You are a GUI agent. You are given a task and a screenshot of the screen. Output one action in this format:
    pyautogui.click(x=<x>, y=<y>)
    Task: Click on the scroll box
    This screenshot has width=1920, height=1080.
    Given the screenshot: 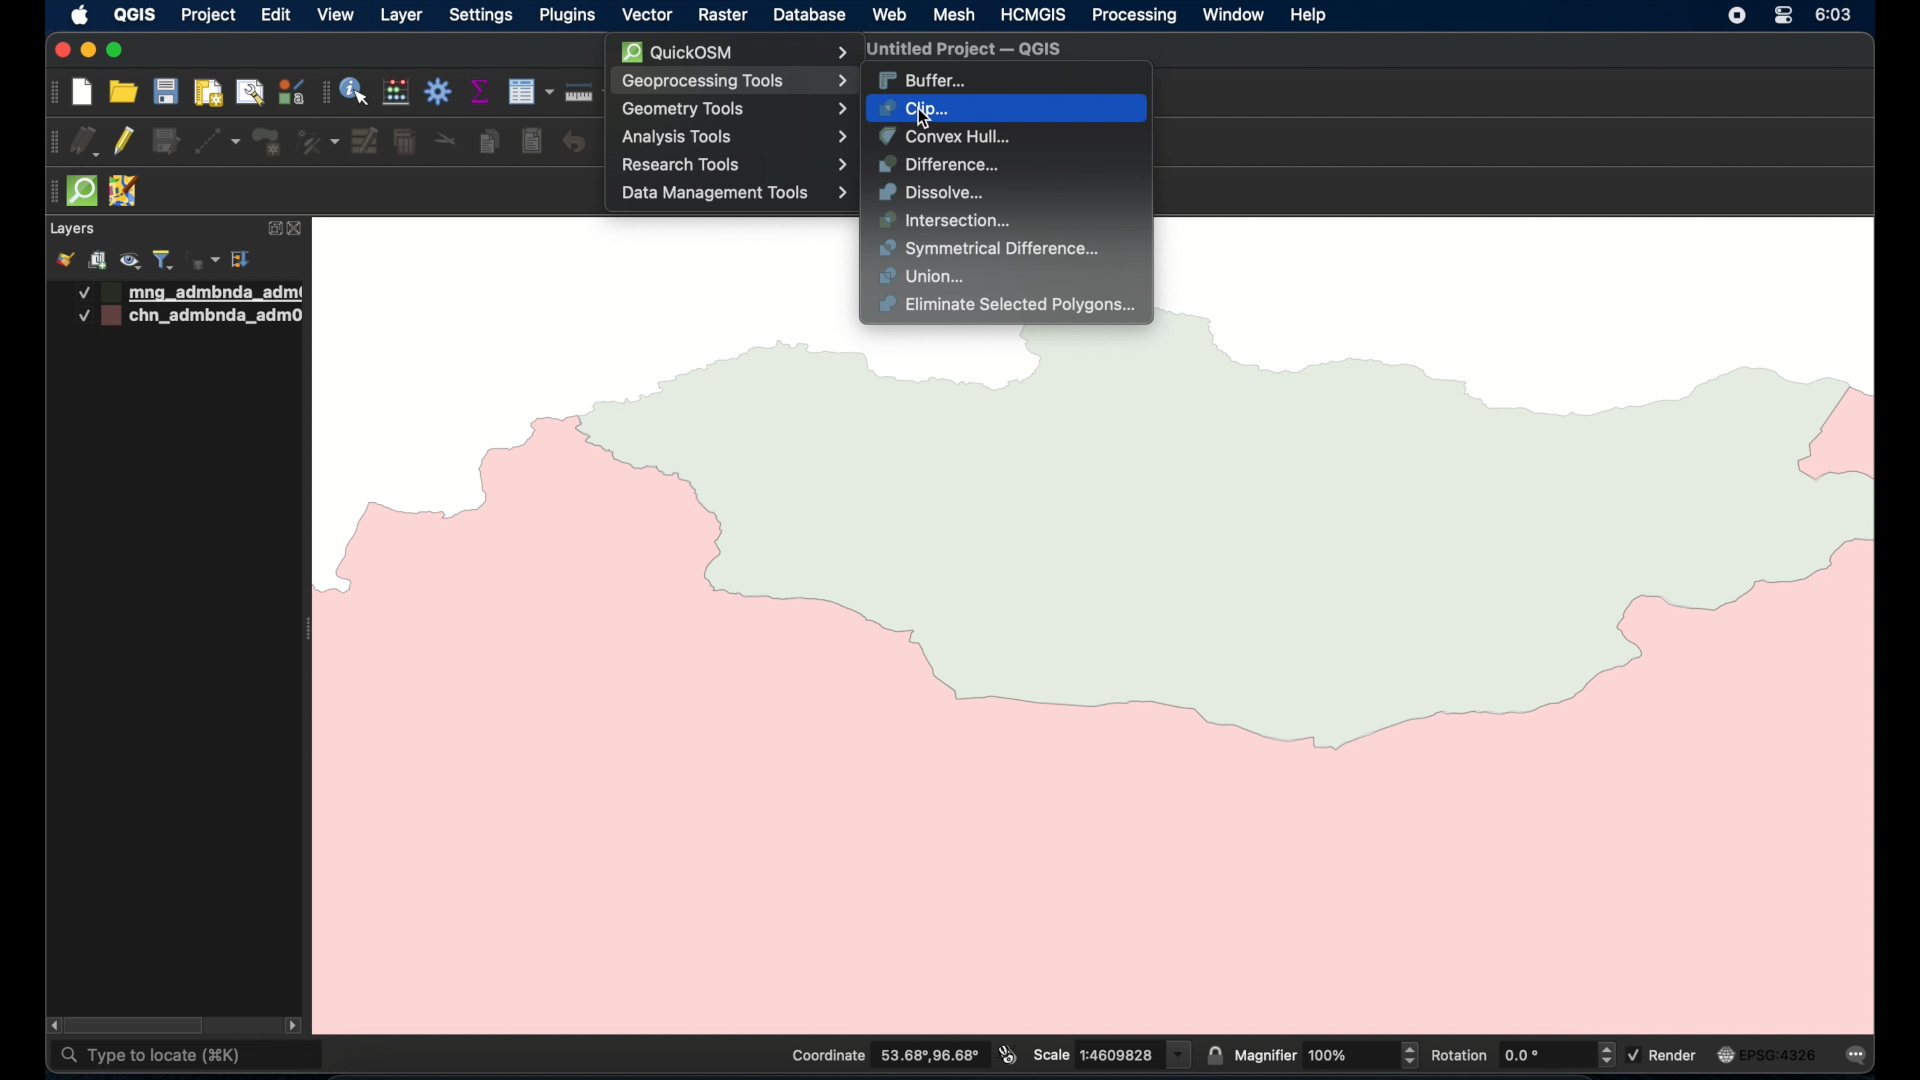 What is the action you would take?
    pyautogui.click(x=138, y=1026)
    